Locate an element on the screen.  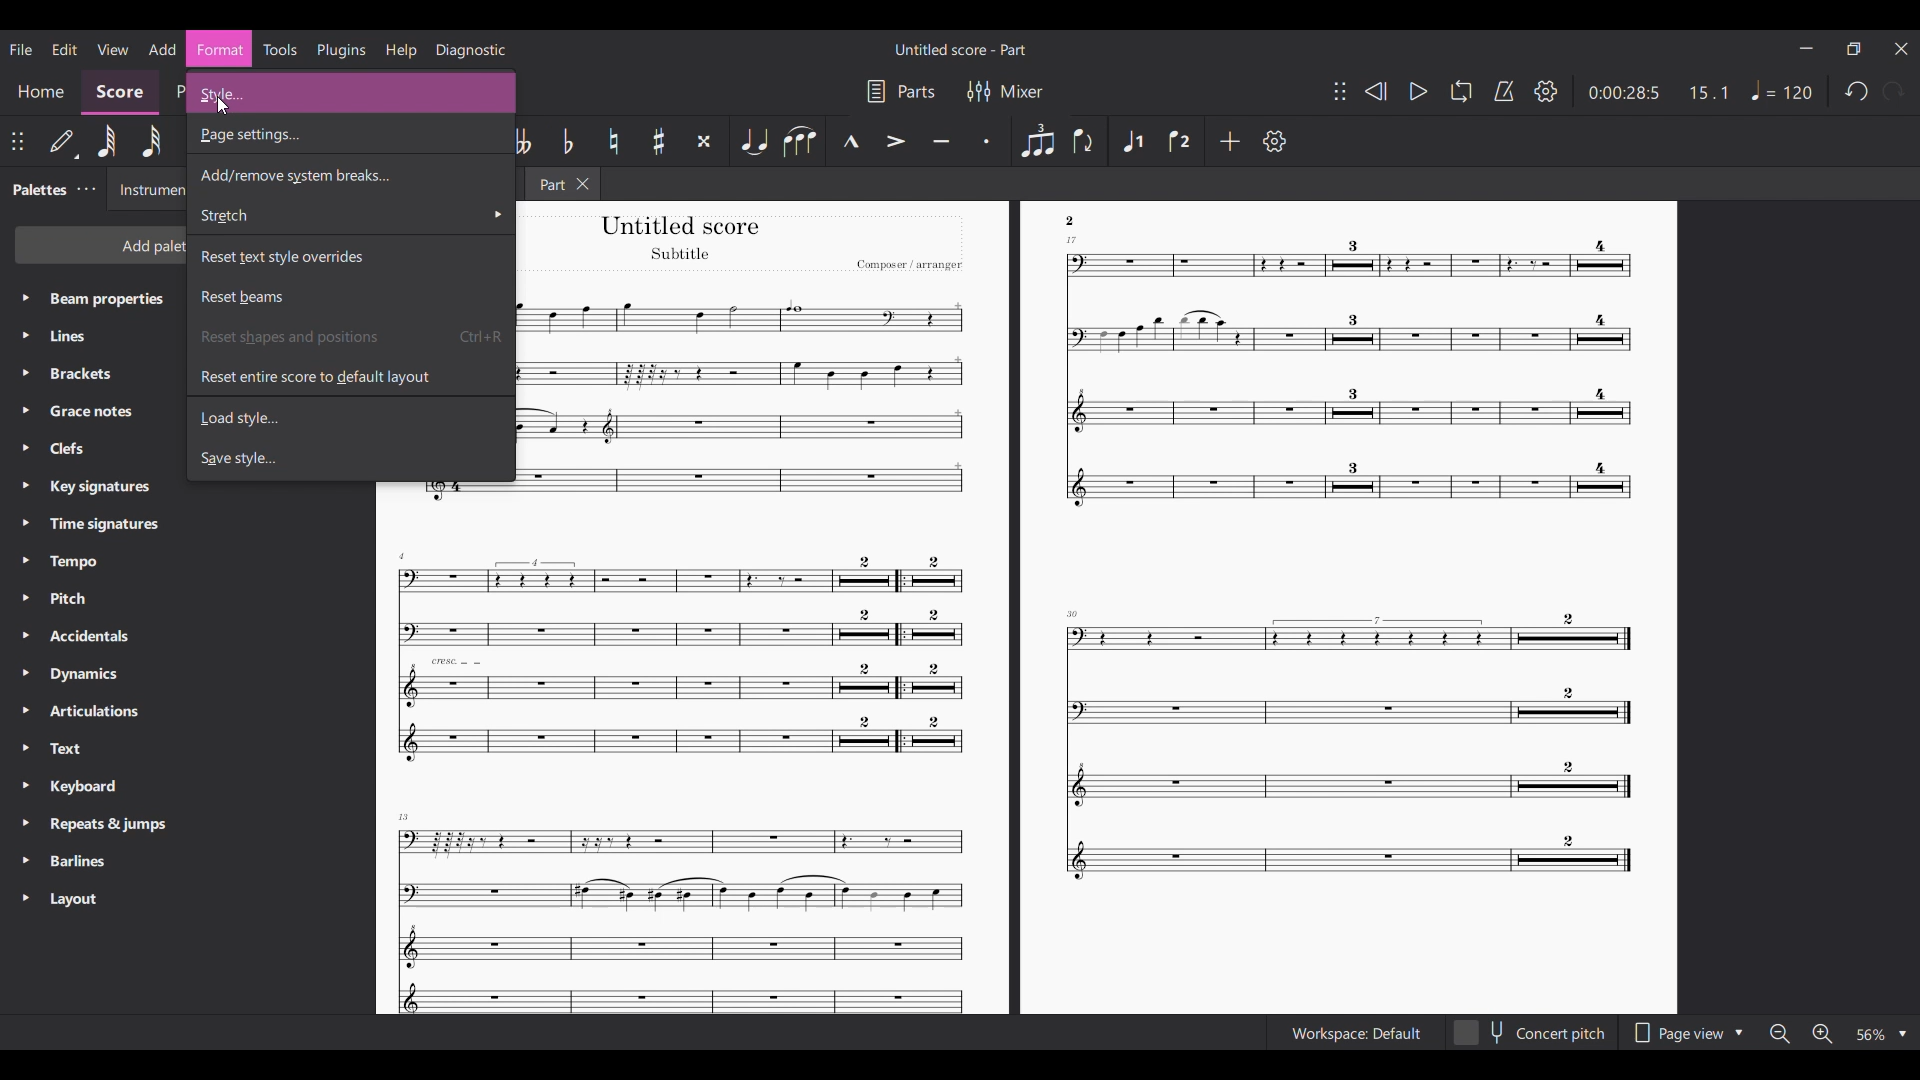
Change toolbar position is located at coordinates (1340, 91).